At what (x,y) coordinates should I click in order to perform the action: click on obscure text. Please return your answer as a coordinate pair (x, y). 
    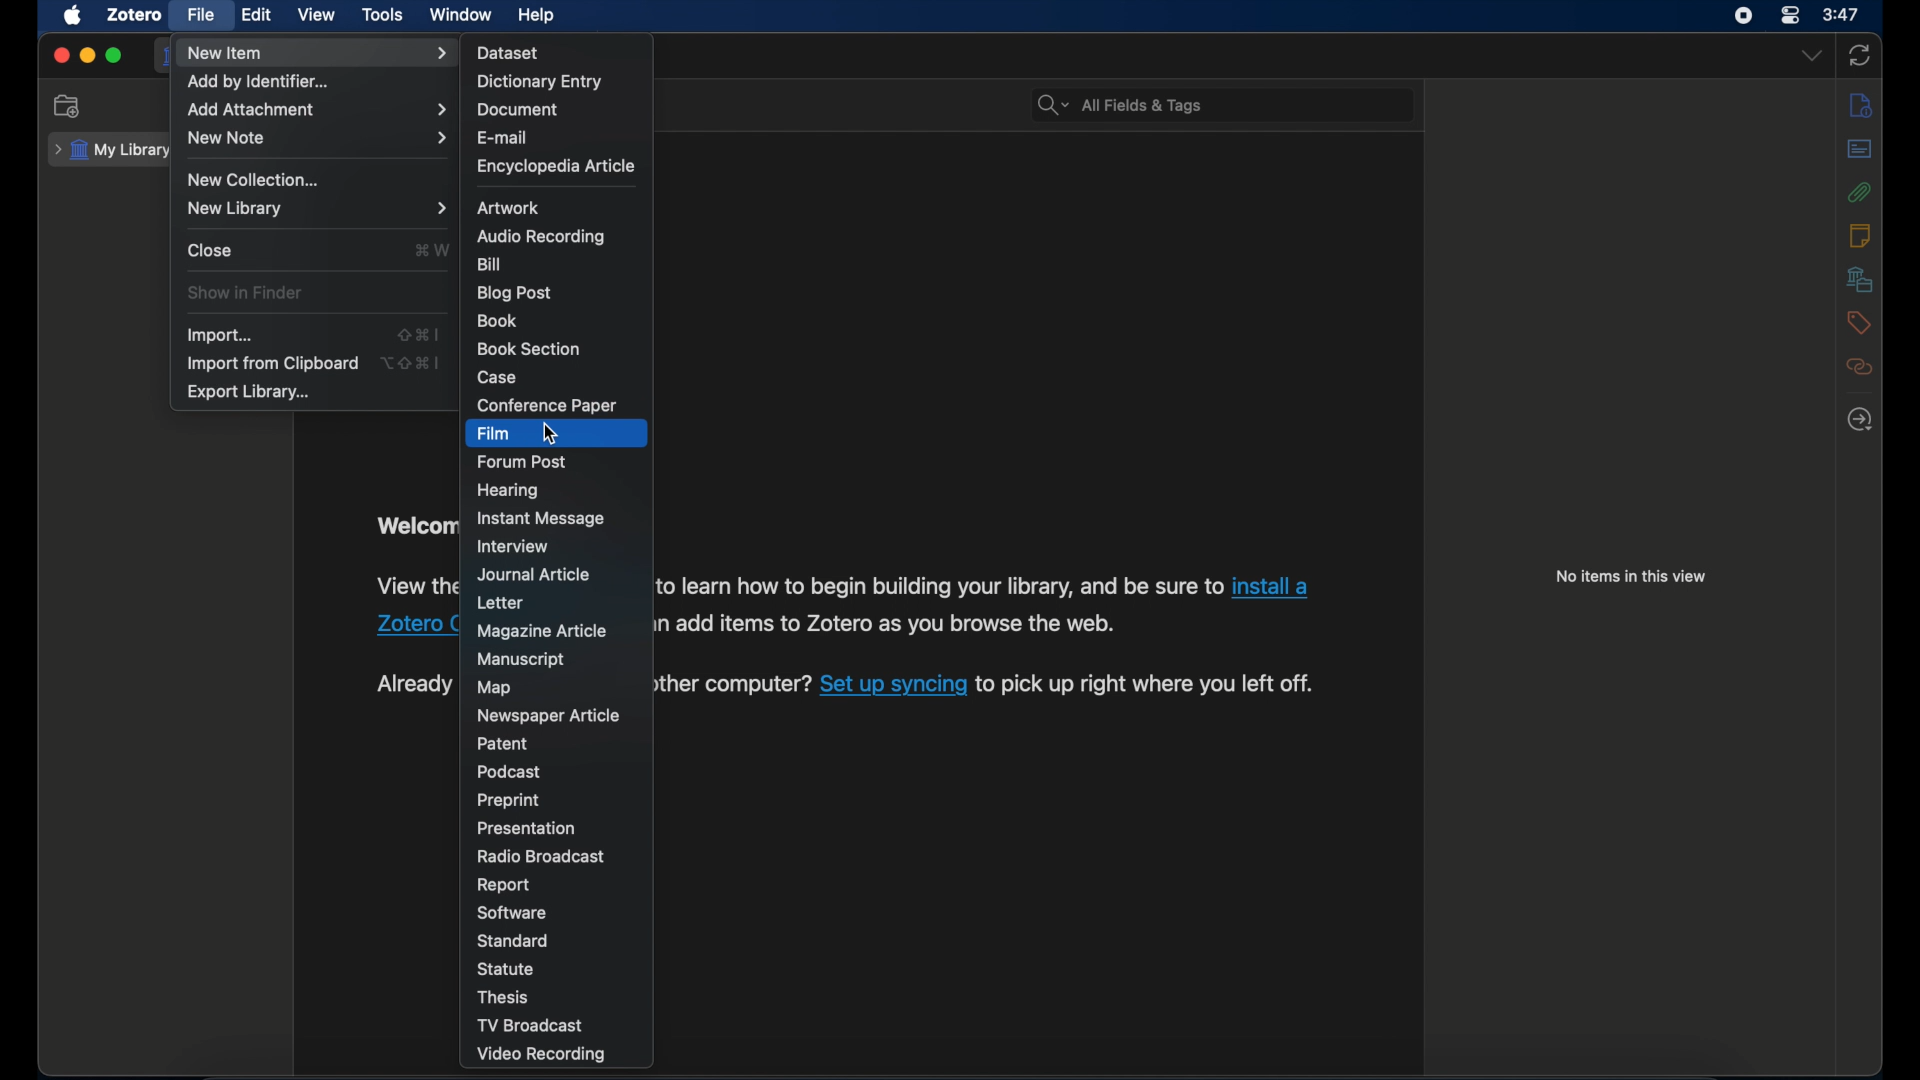
    Looking at the image, I should click on (414, 587).